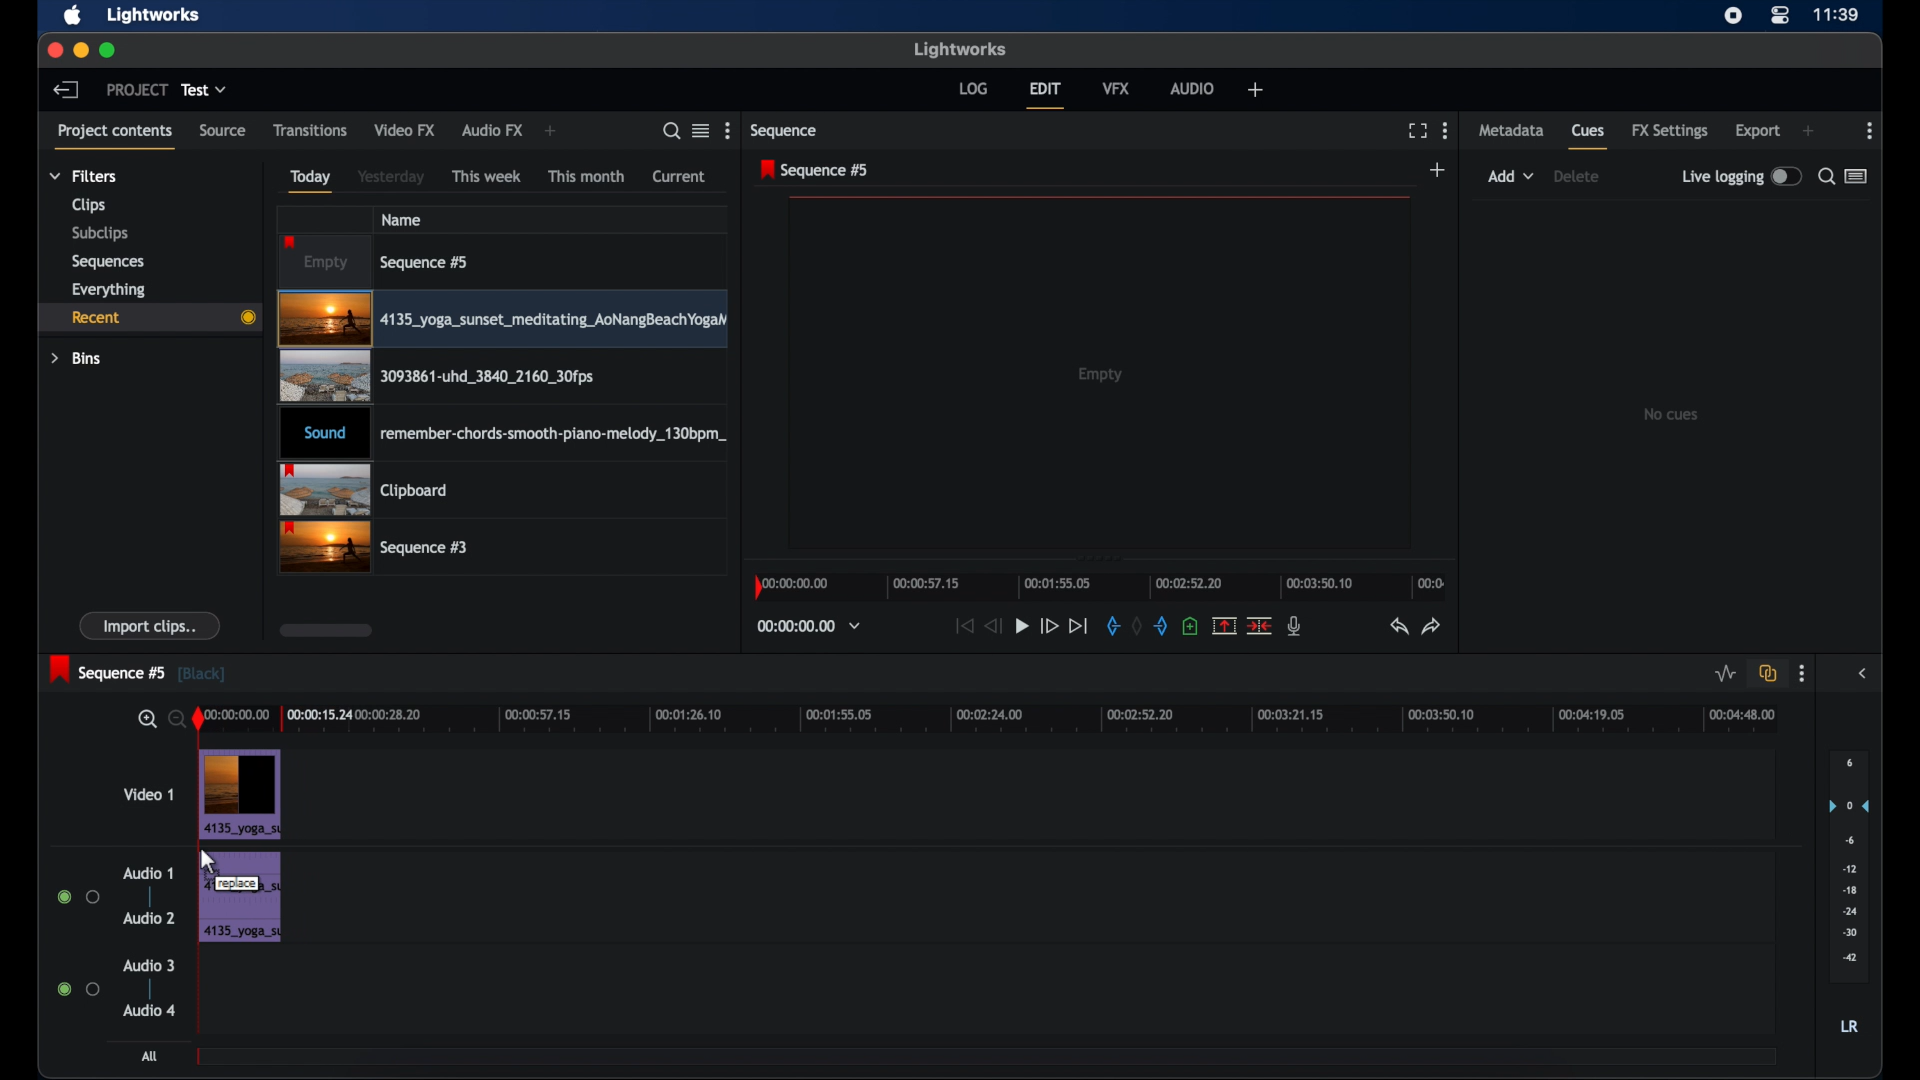 The image size is (1920, 1080). I want to click on play, so click(1022, 626).